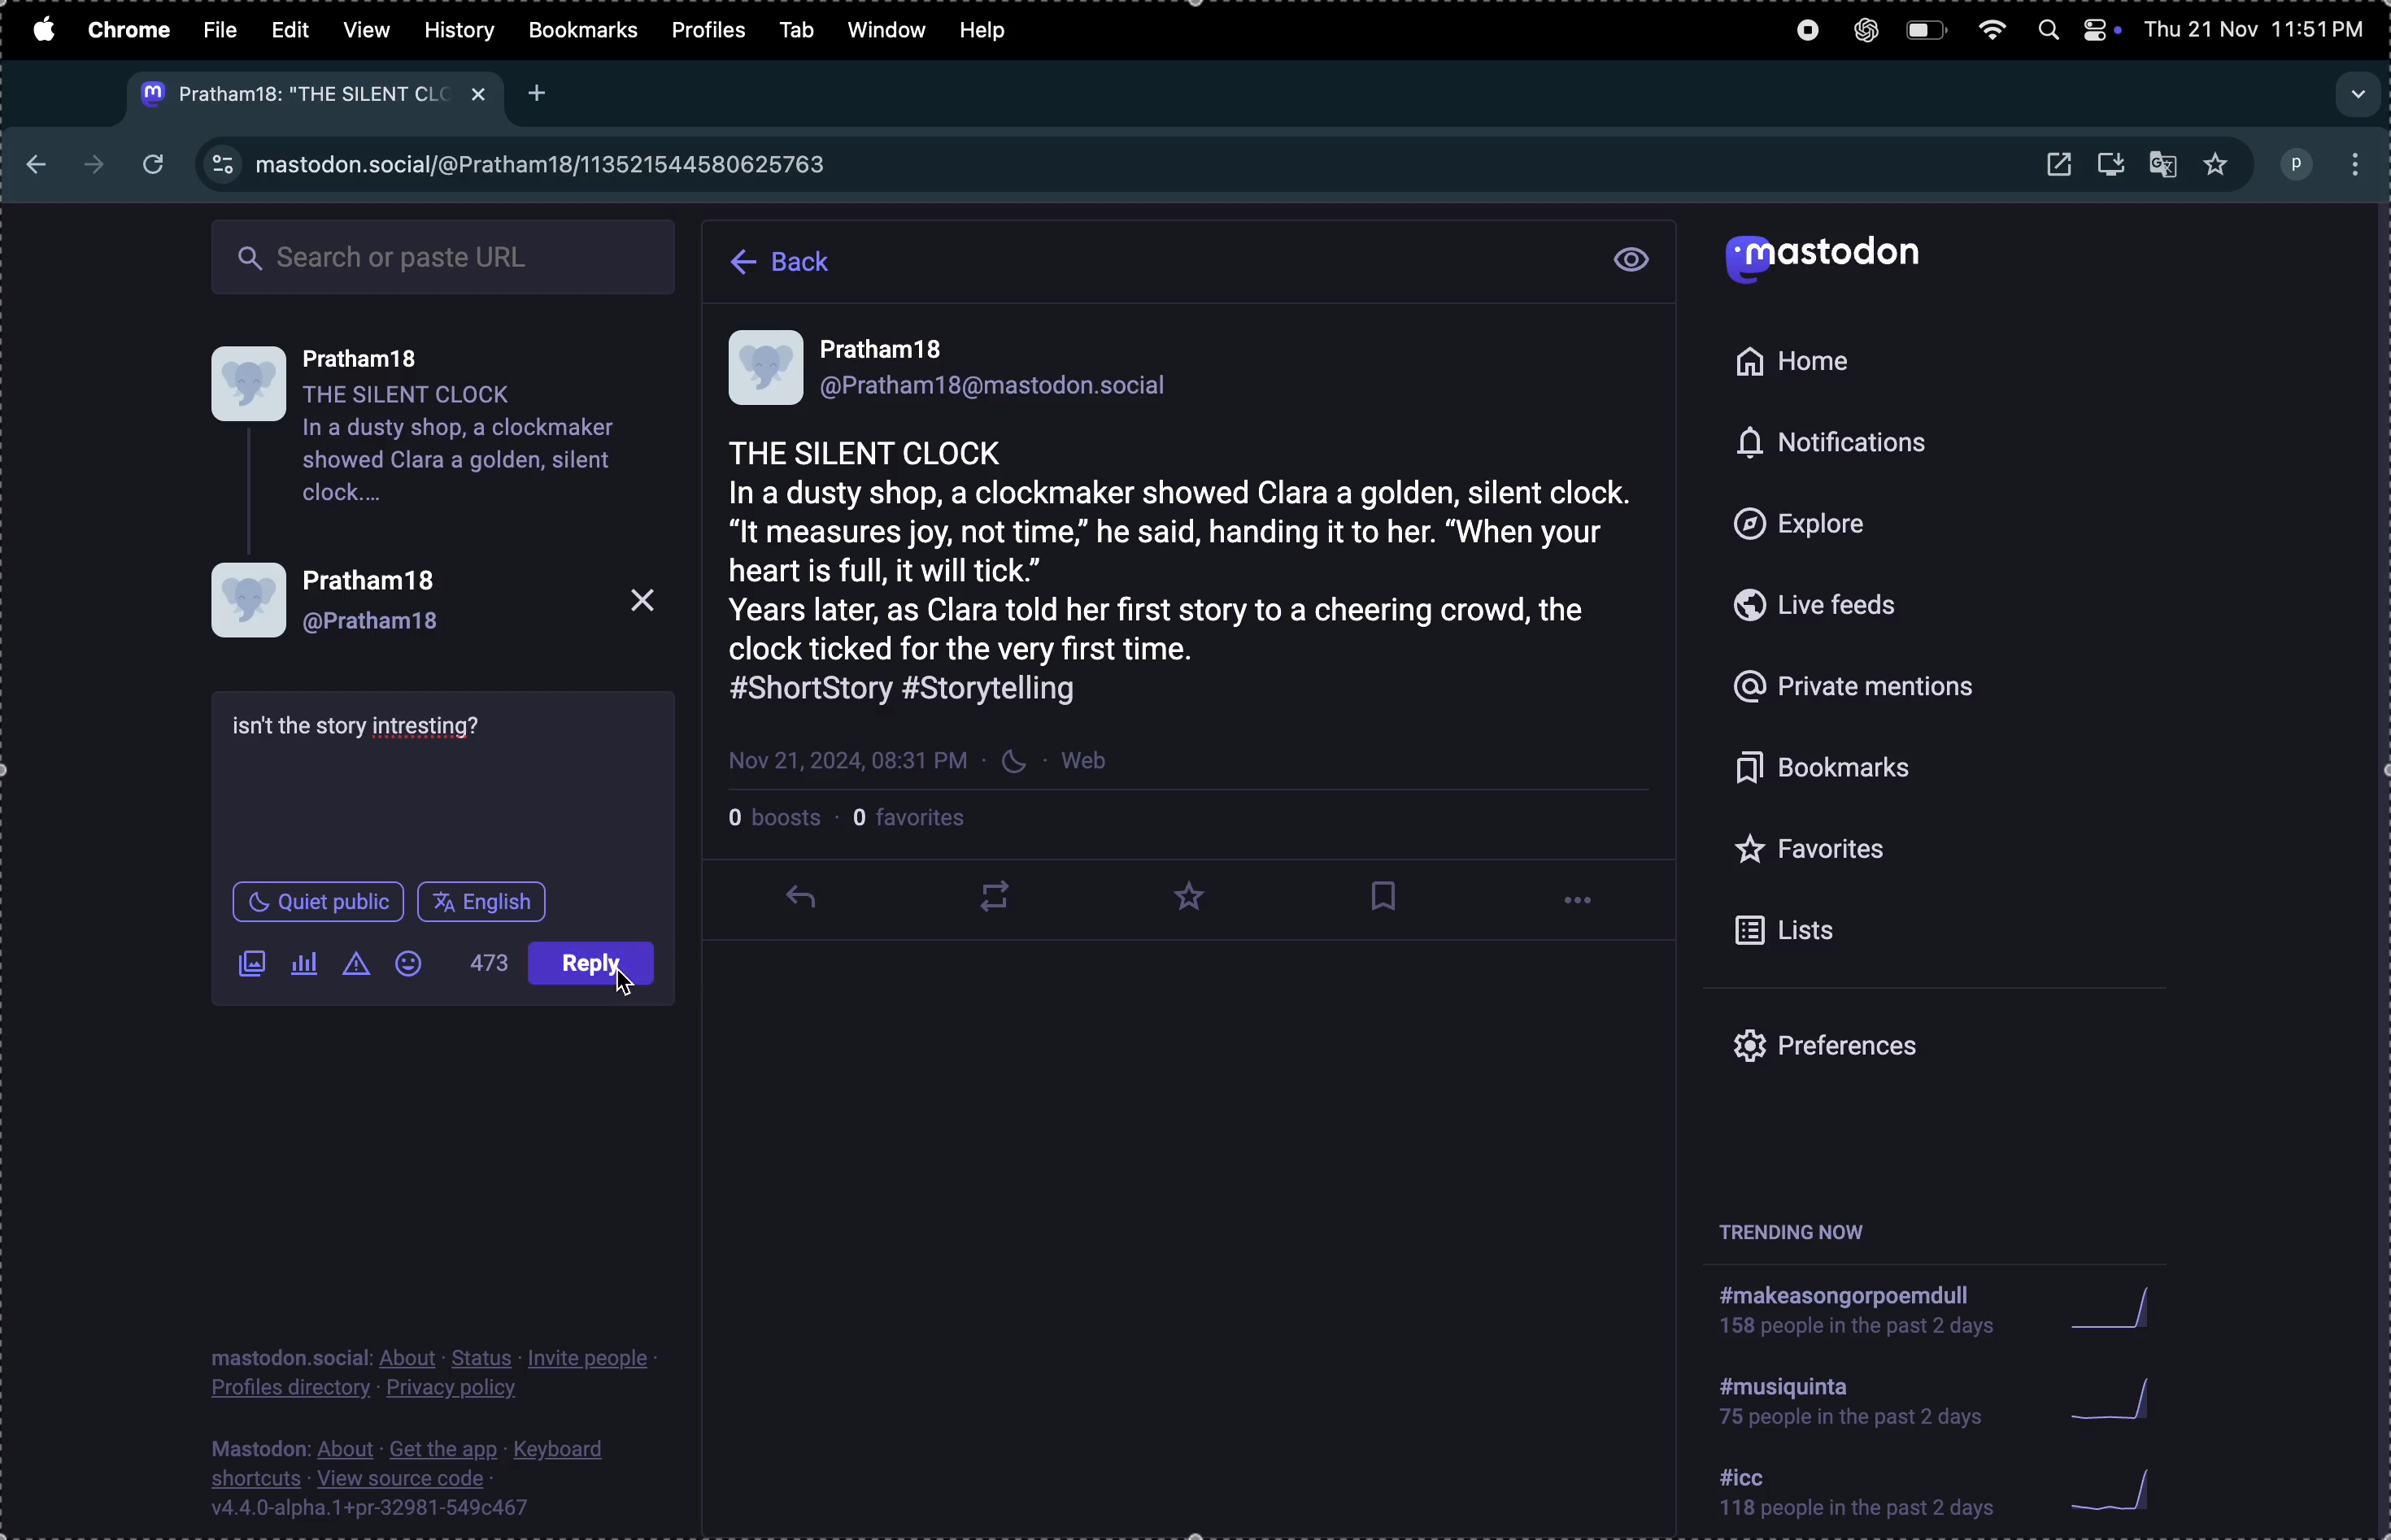 The height and width of the screenshot is (1540, 2391). What do you see at coordinates (2259, 27) in the screenshot?
I see `date and time` at bounding box center [2259, 27].